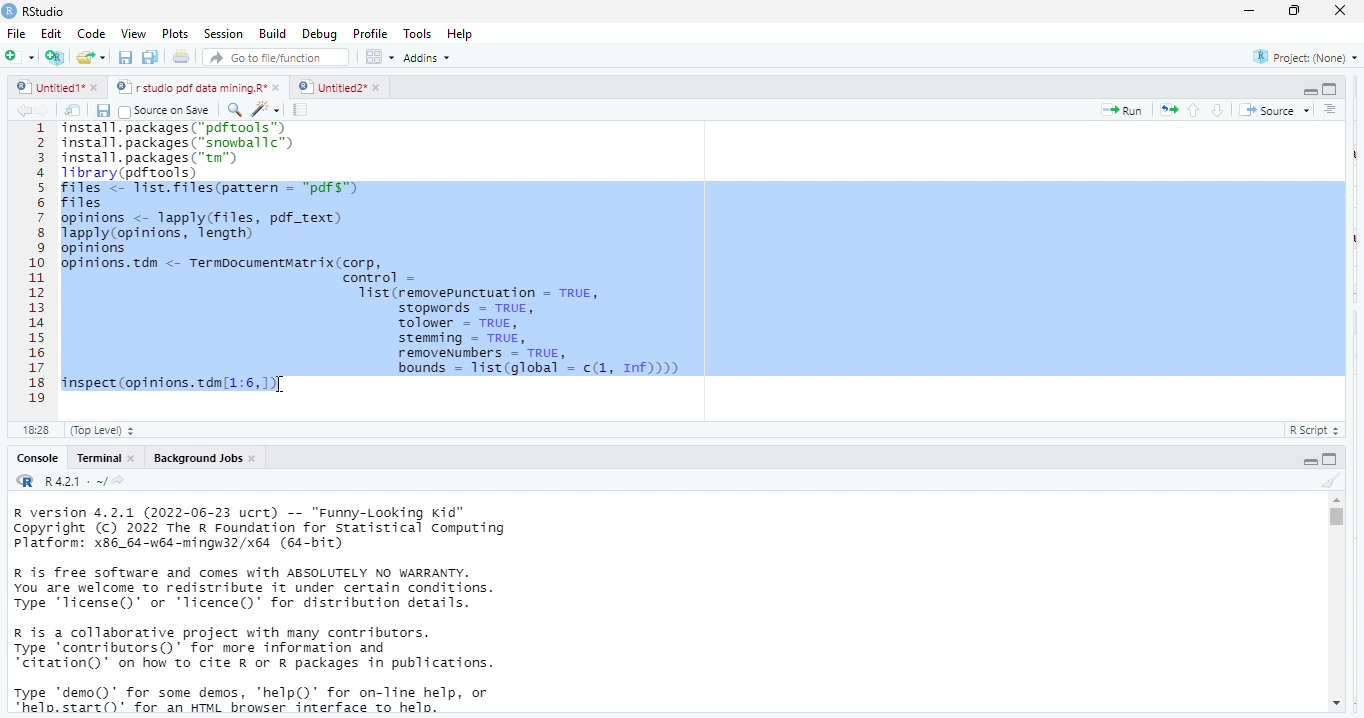 This screenshot has width=1364, height=718. Describe the element at coordinates (1330, 89) in the screenshot. I see `hide console` at that location.